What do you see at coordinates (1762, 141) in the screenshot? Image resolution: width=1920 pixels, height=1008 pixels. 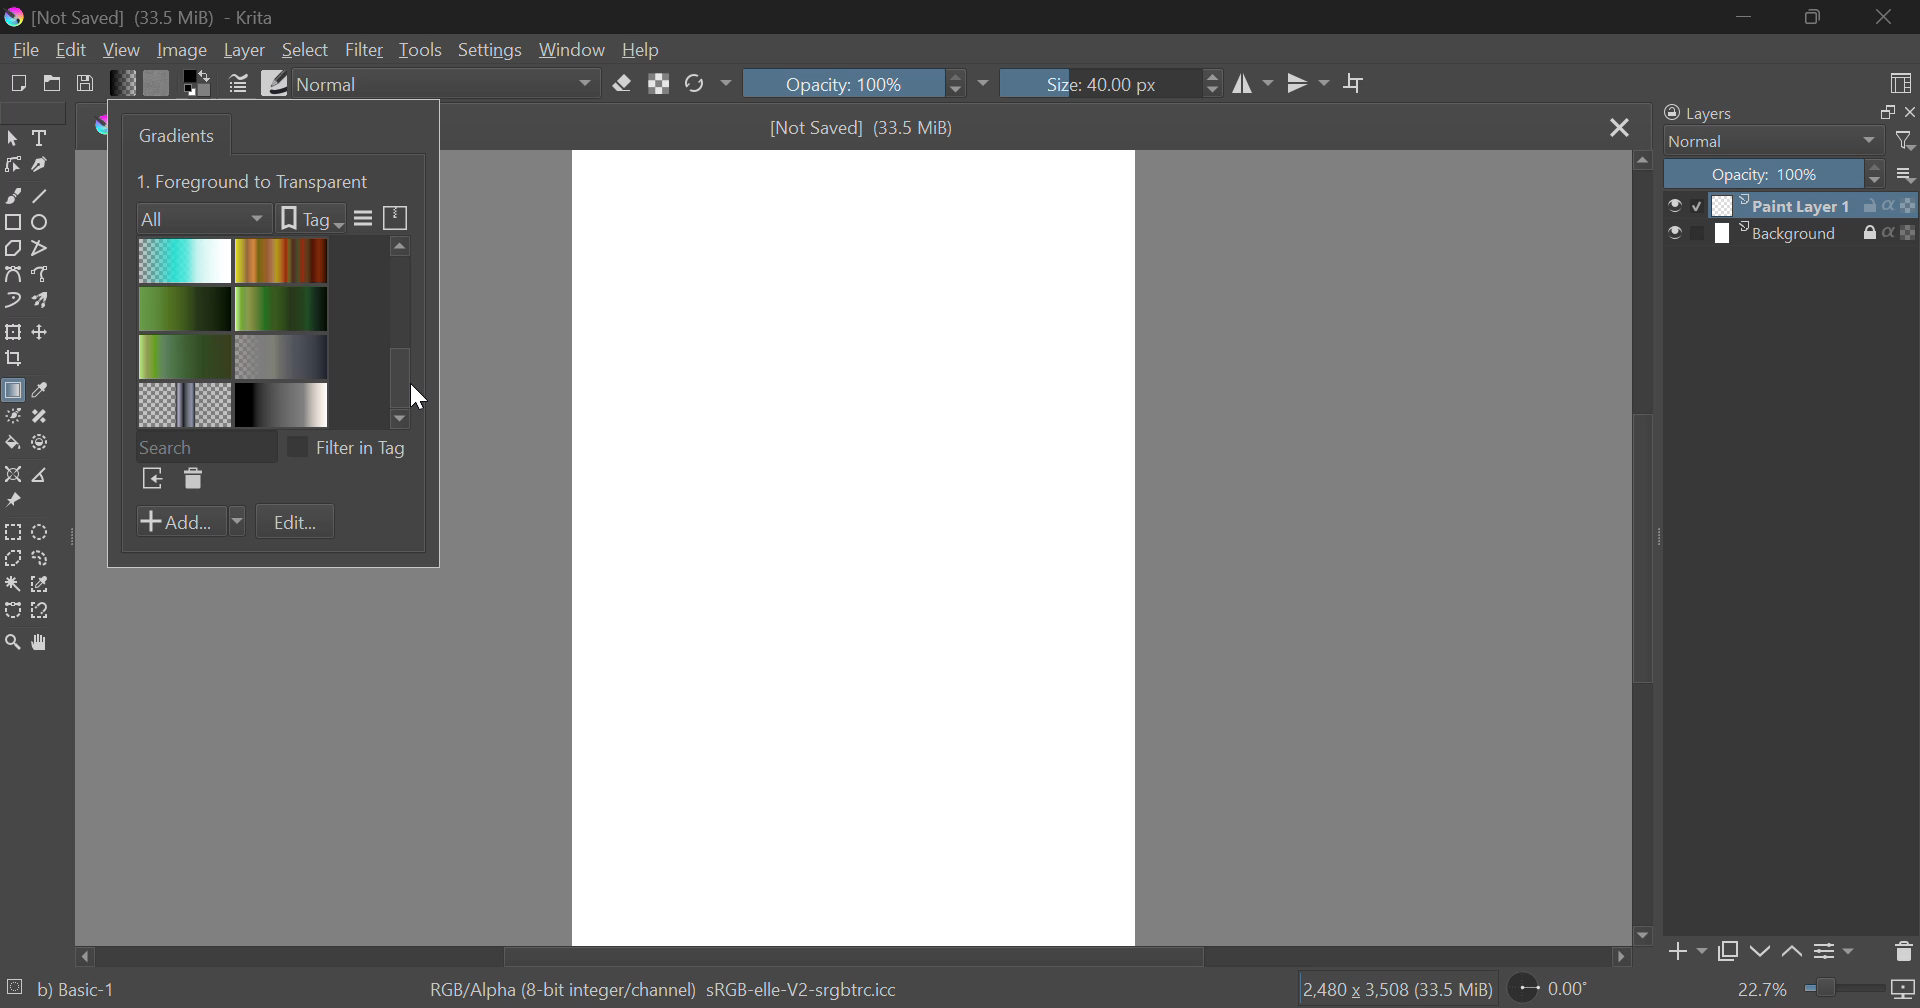 I see `Normal` at bounding box center [1762, 141].